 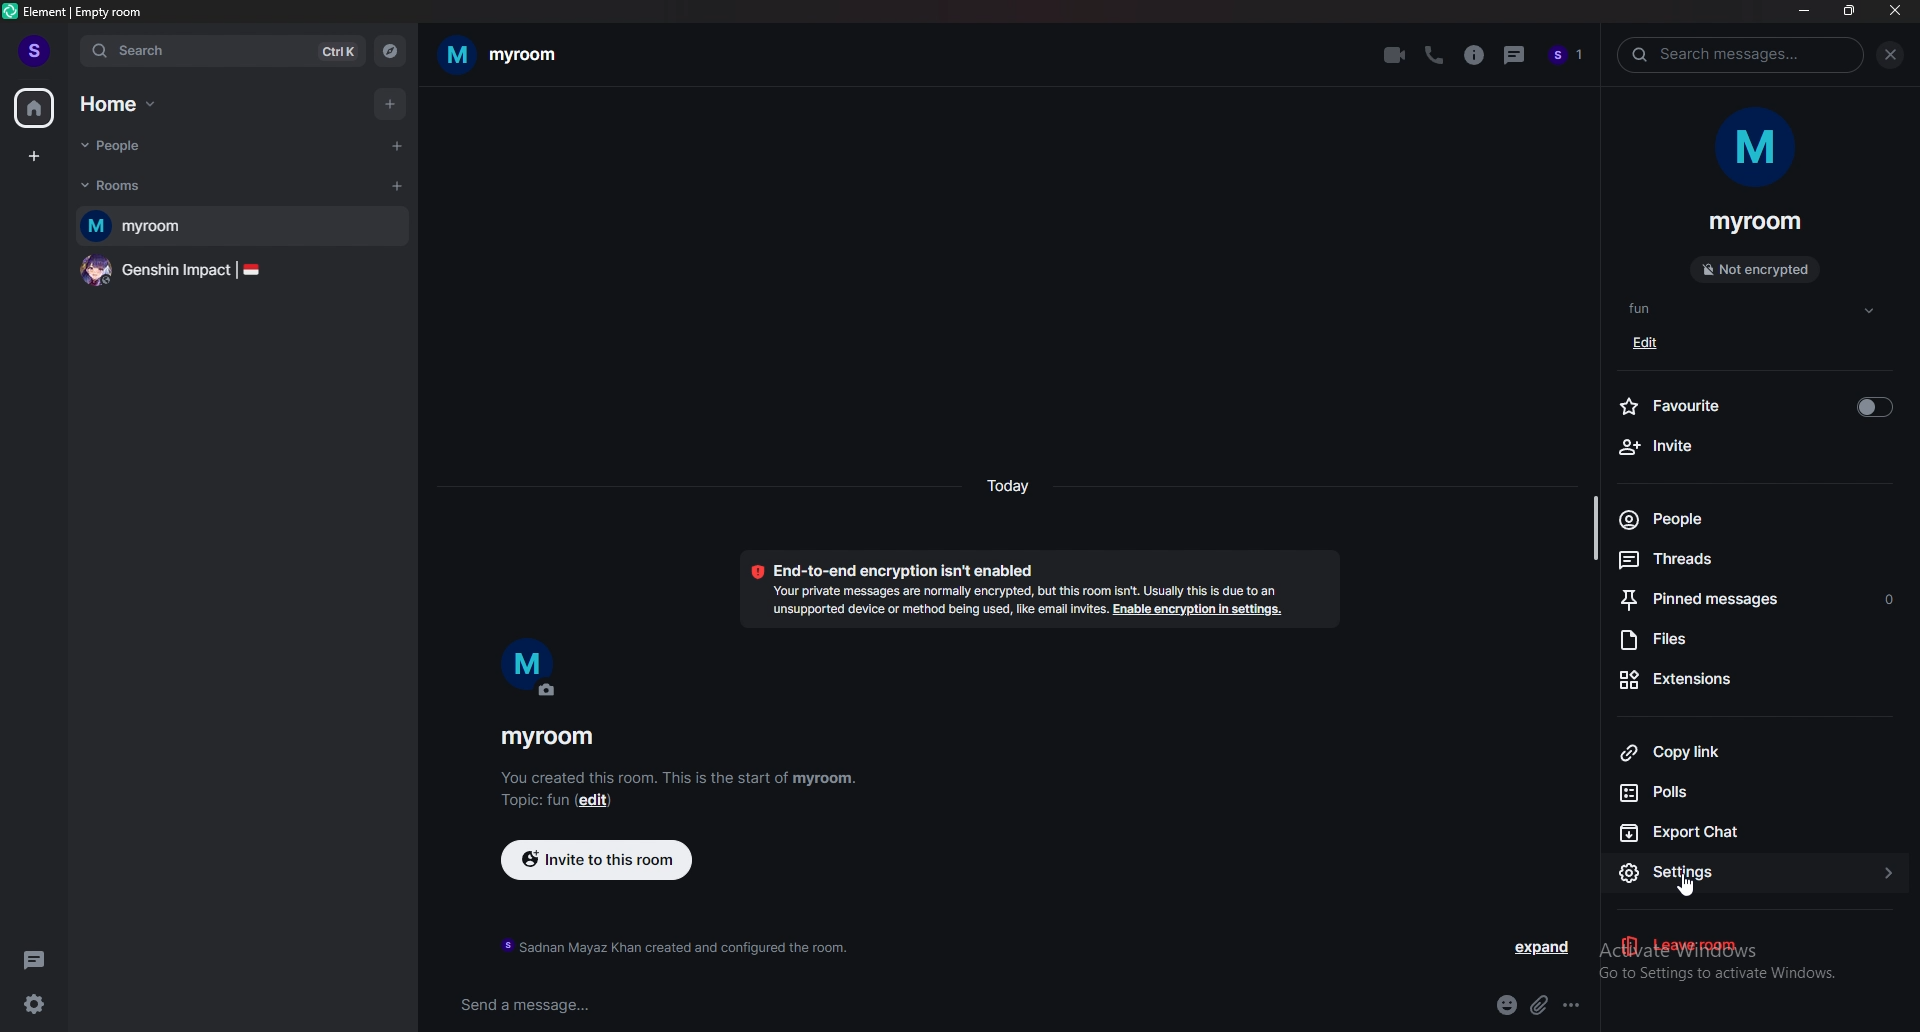 What do you see at coordinates (1570, 56) in the screenshot?
I see `people` at bounding box center [1570, 56].